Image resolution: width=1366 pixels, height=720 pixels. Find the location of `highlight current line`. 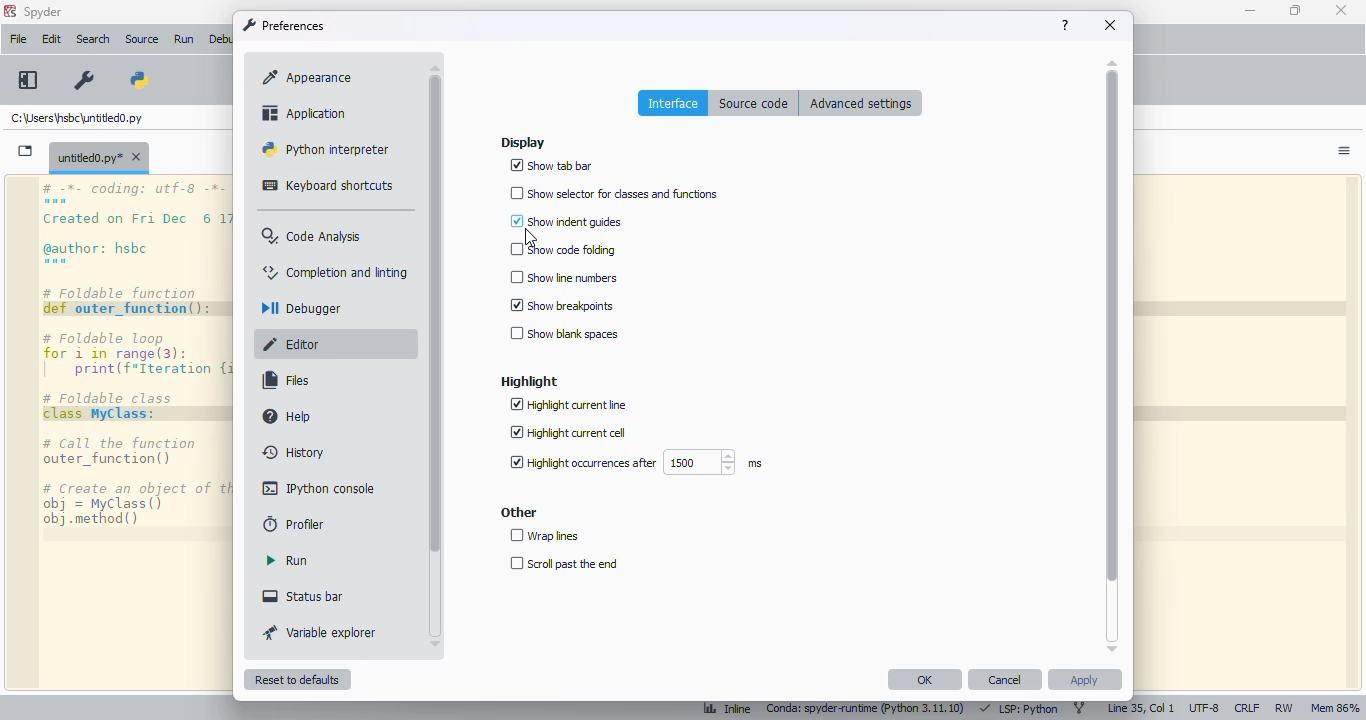

highlight current line is located at coordinates (569, 405).